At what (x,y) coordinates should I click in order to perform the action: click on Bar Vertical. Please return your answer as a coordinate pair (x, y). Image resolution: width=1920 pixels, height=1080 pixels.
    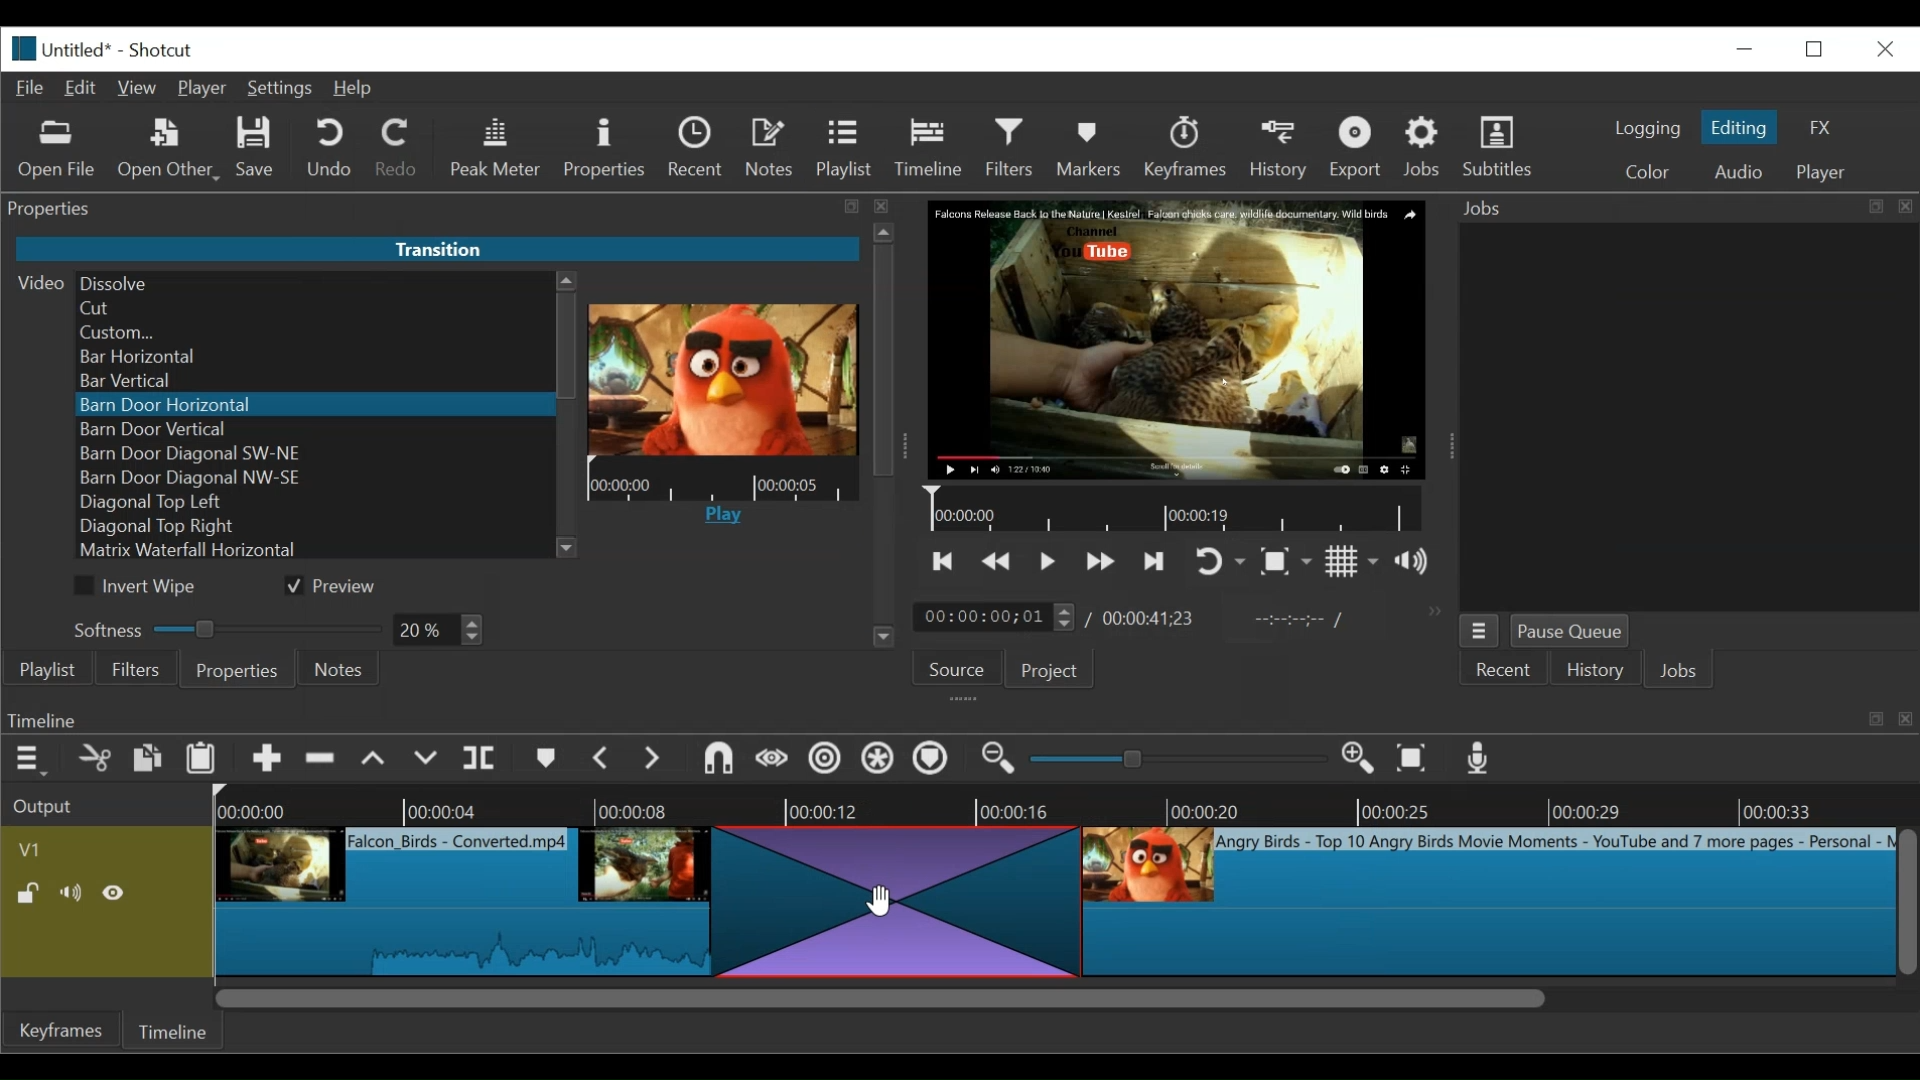
    Looking at the image, I should click on (311, 383).